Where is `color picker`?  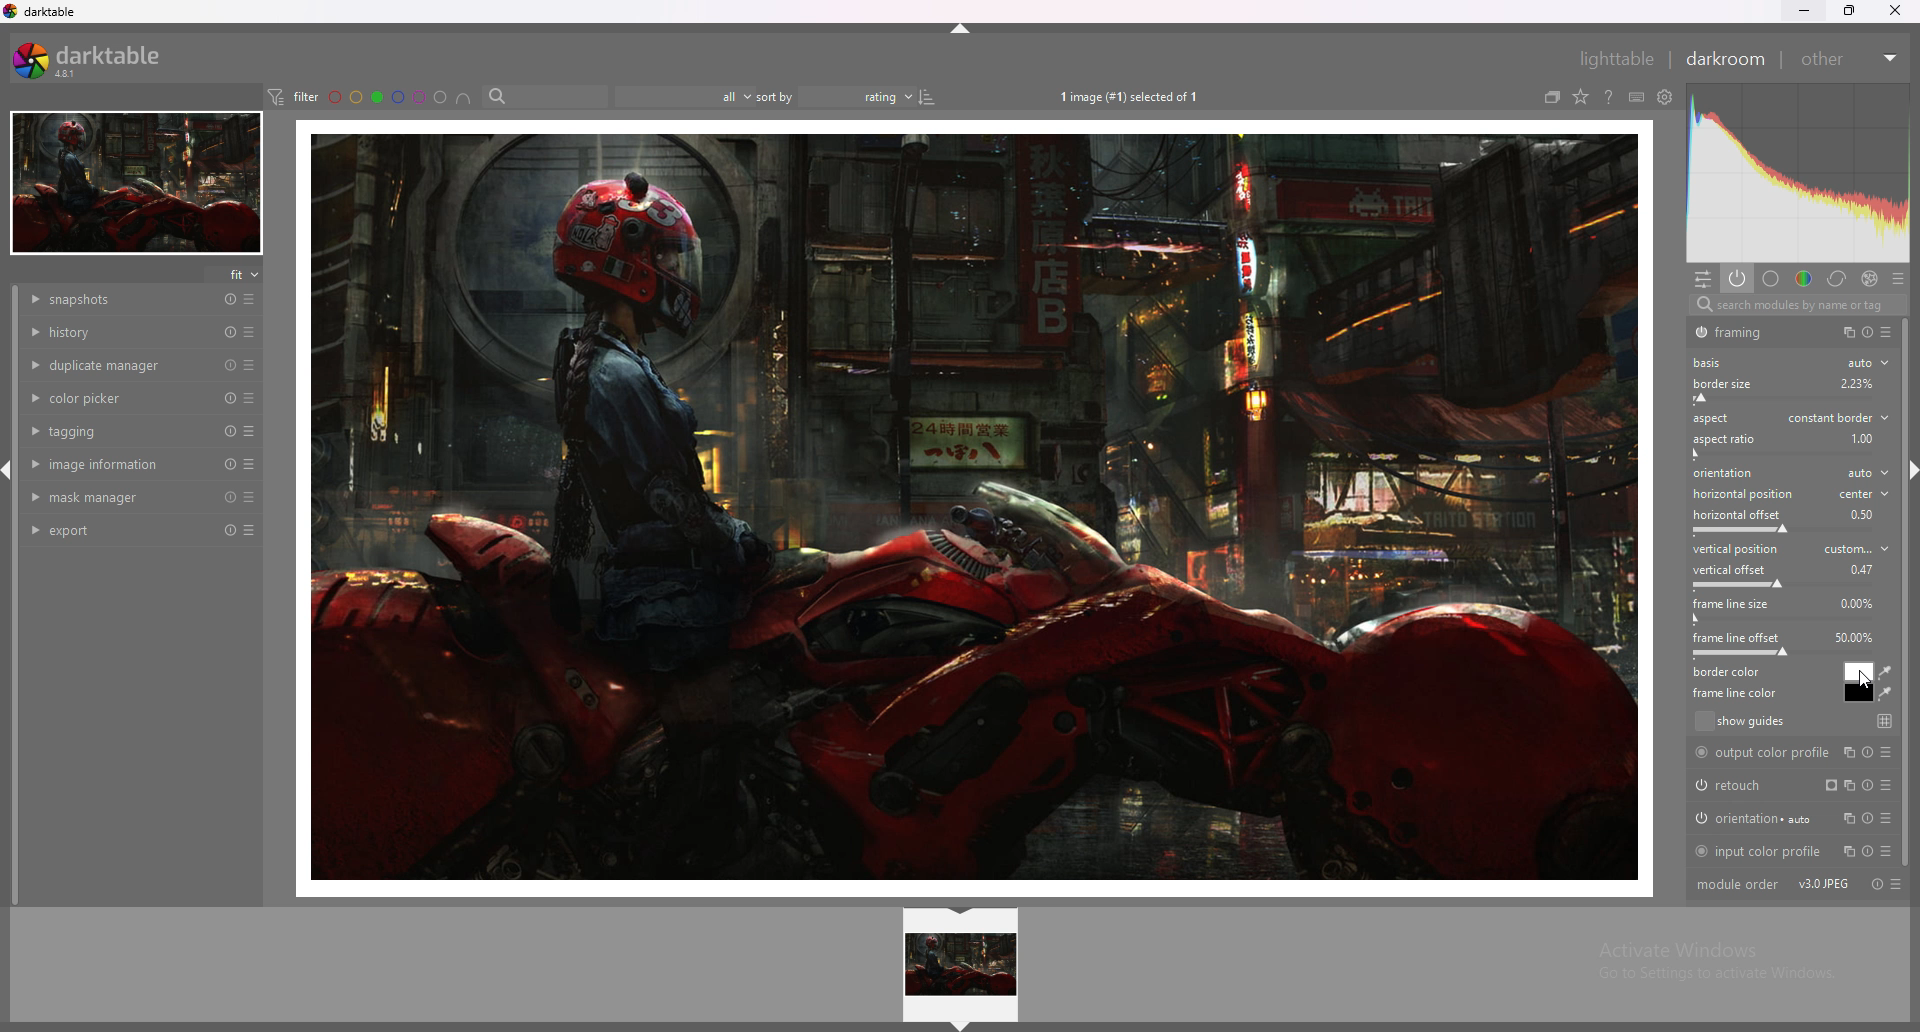
color picker is located at coordinates (119, 396).